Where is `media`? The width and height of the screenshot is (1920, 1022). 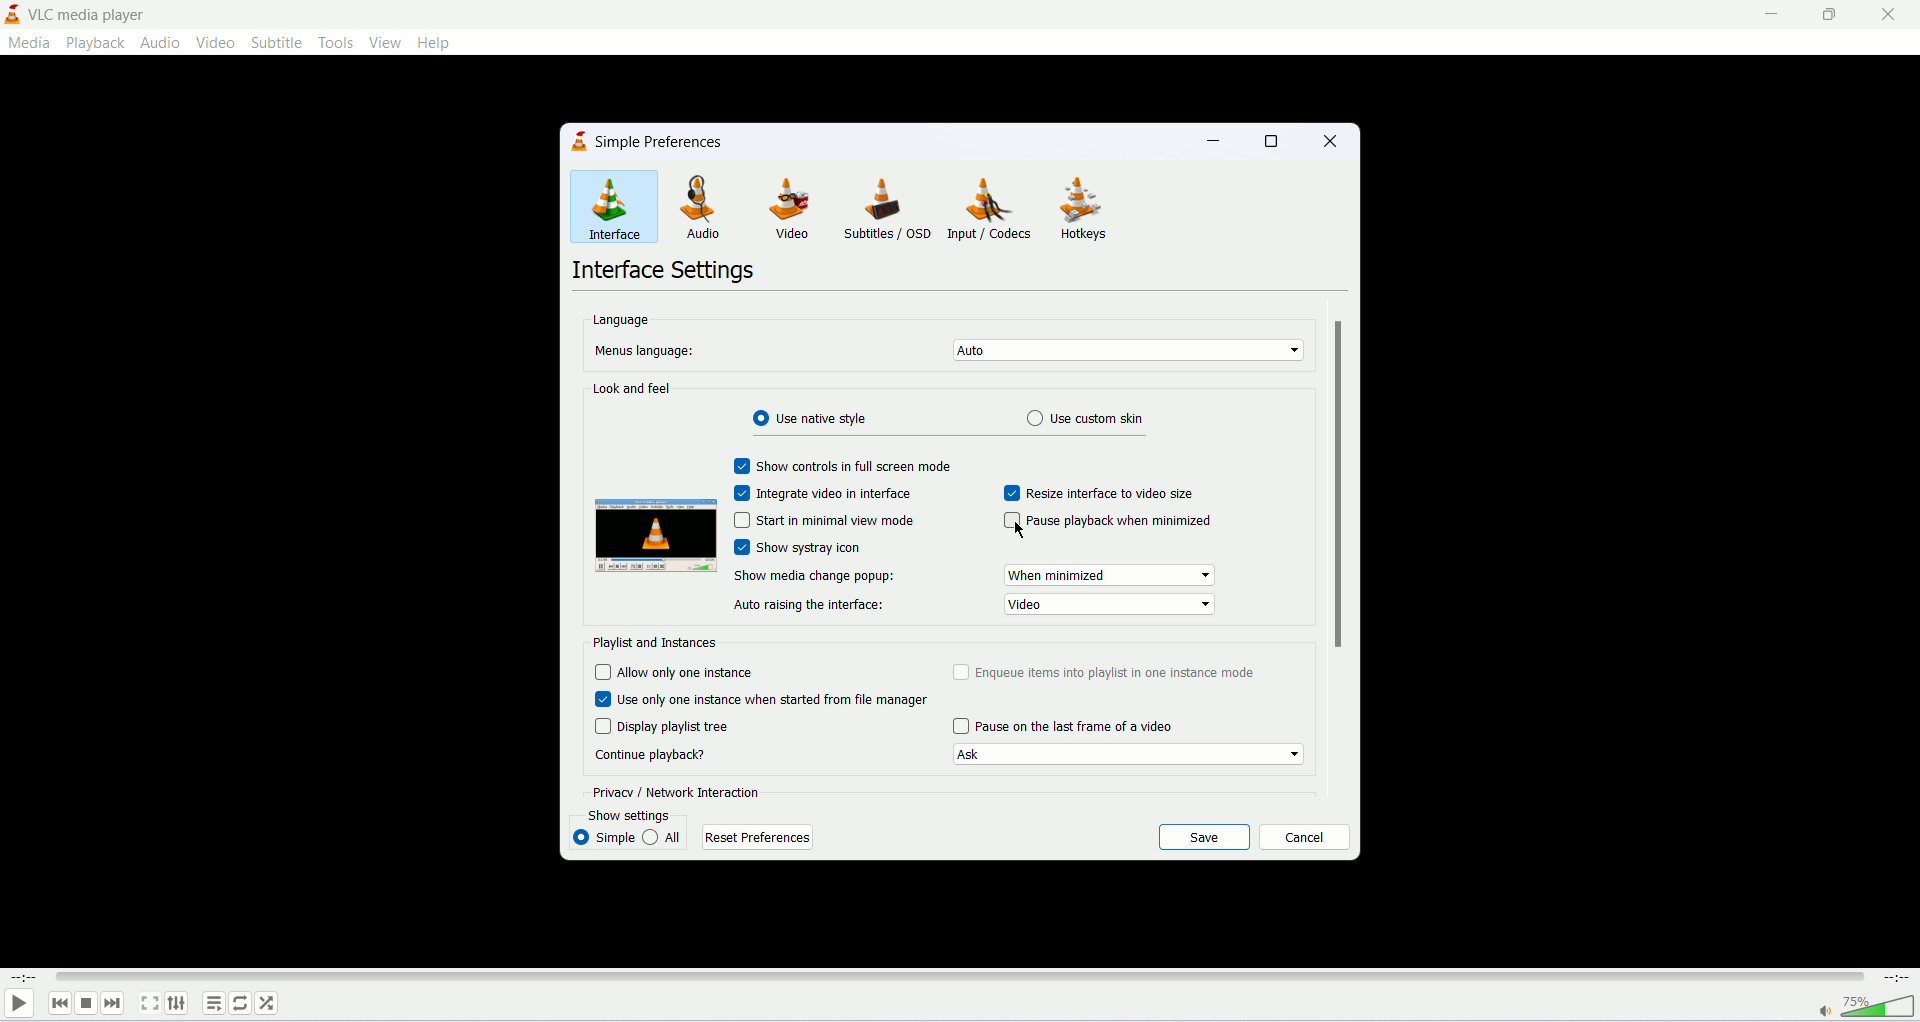
media is located at coordinates (29, 43).